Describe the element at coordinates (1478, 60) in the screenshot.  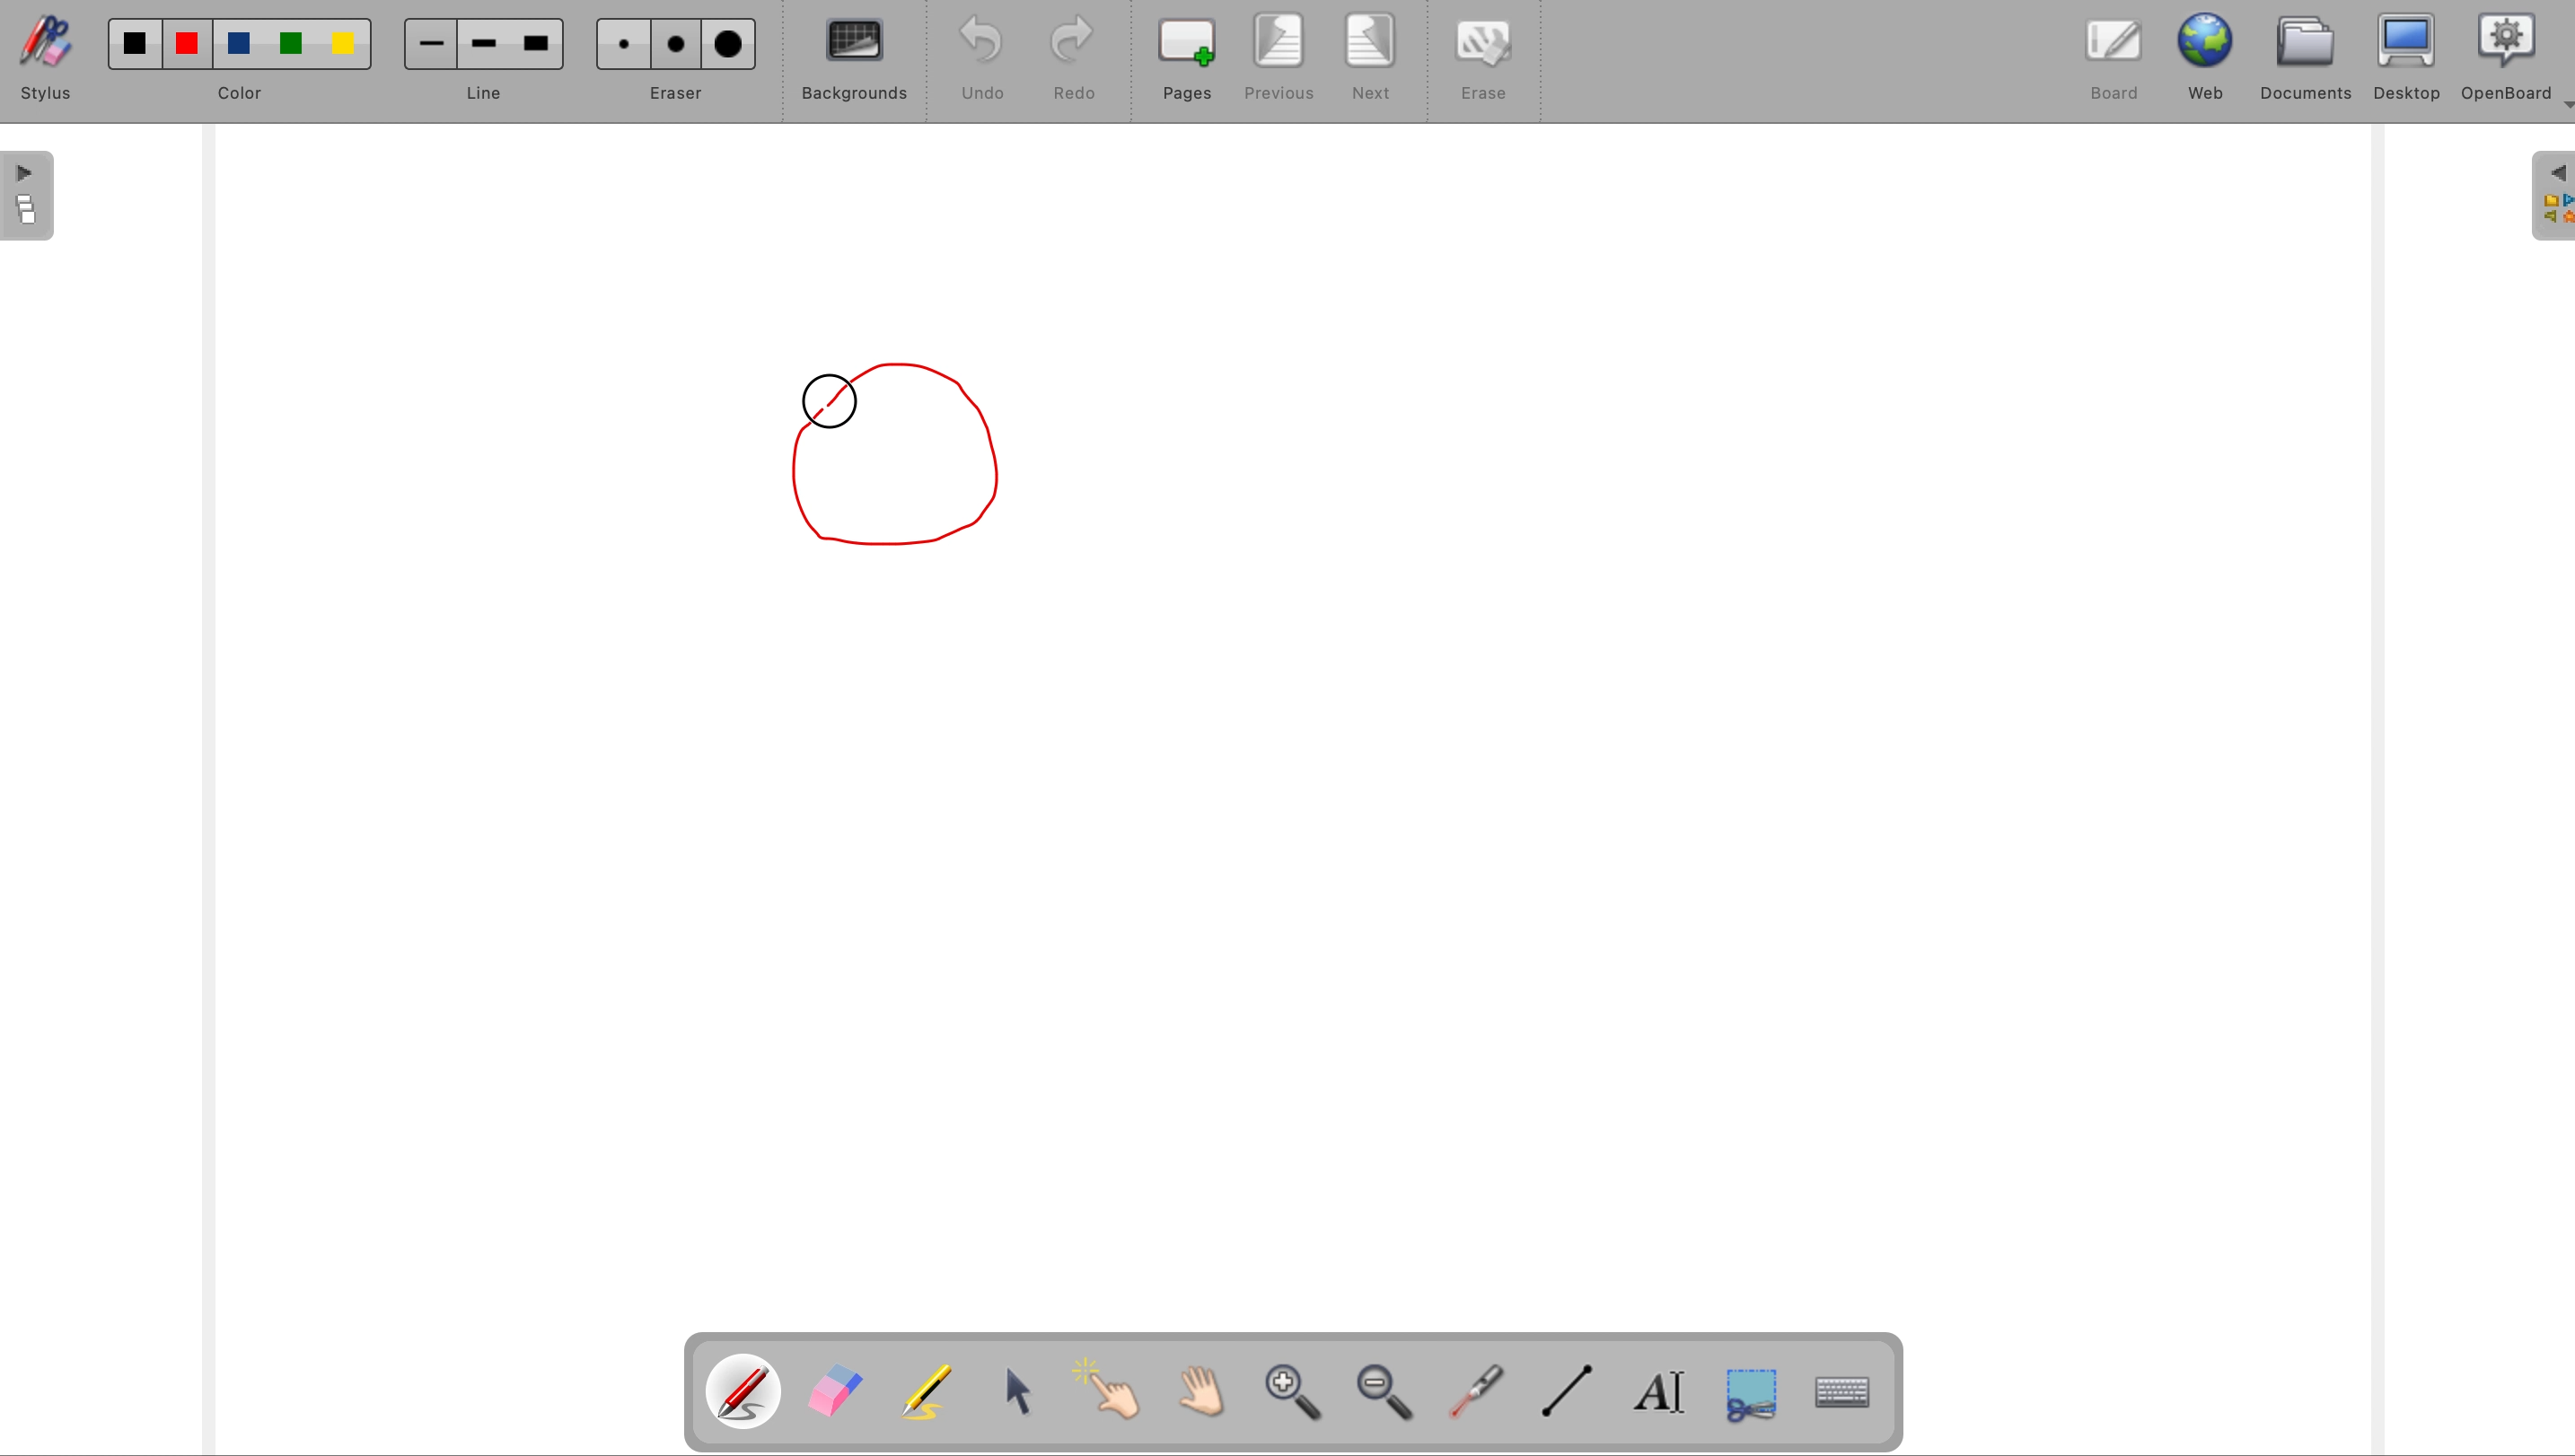
I see `erase` at that location.